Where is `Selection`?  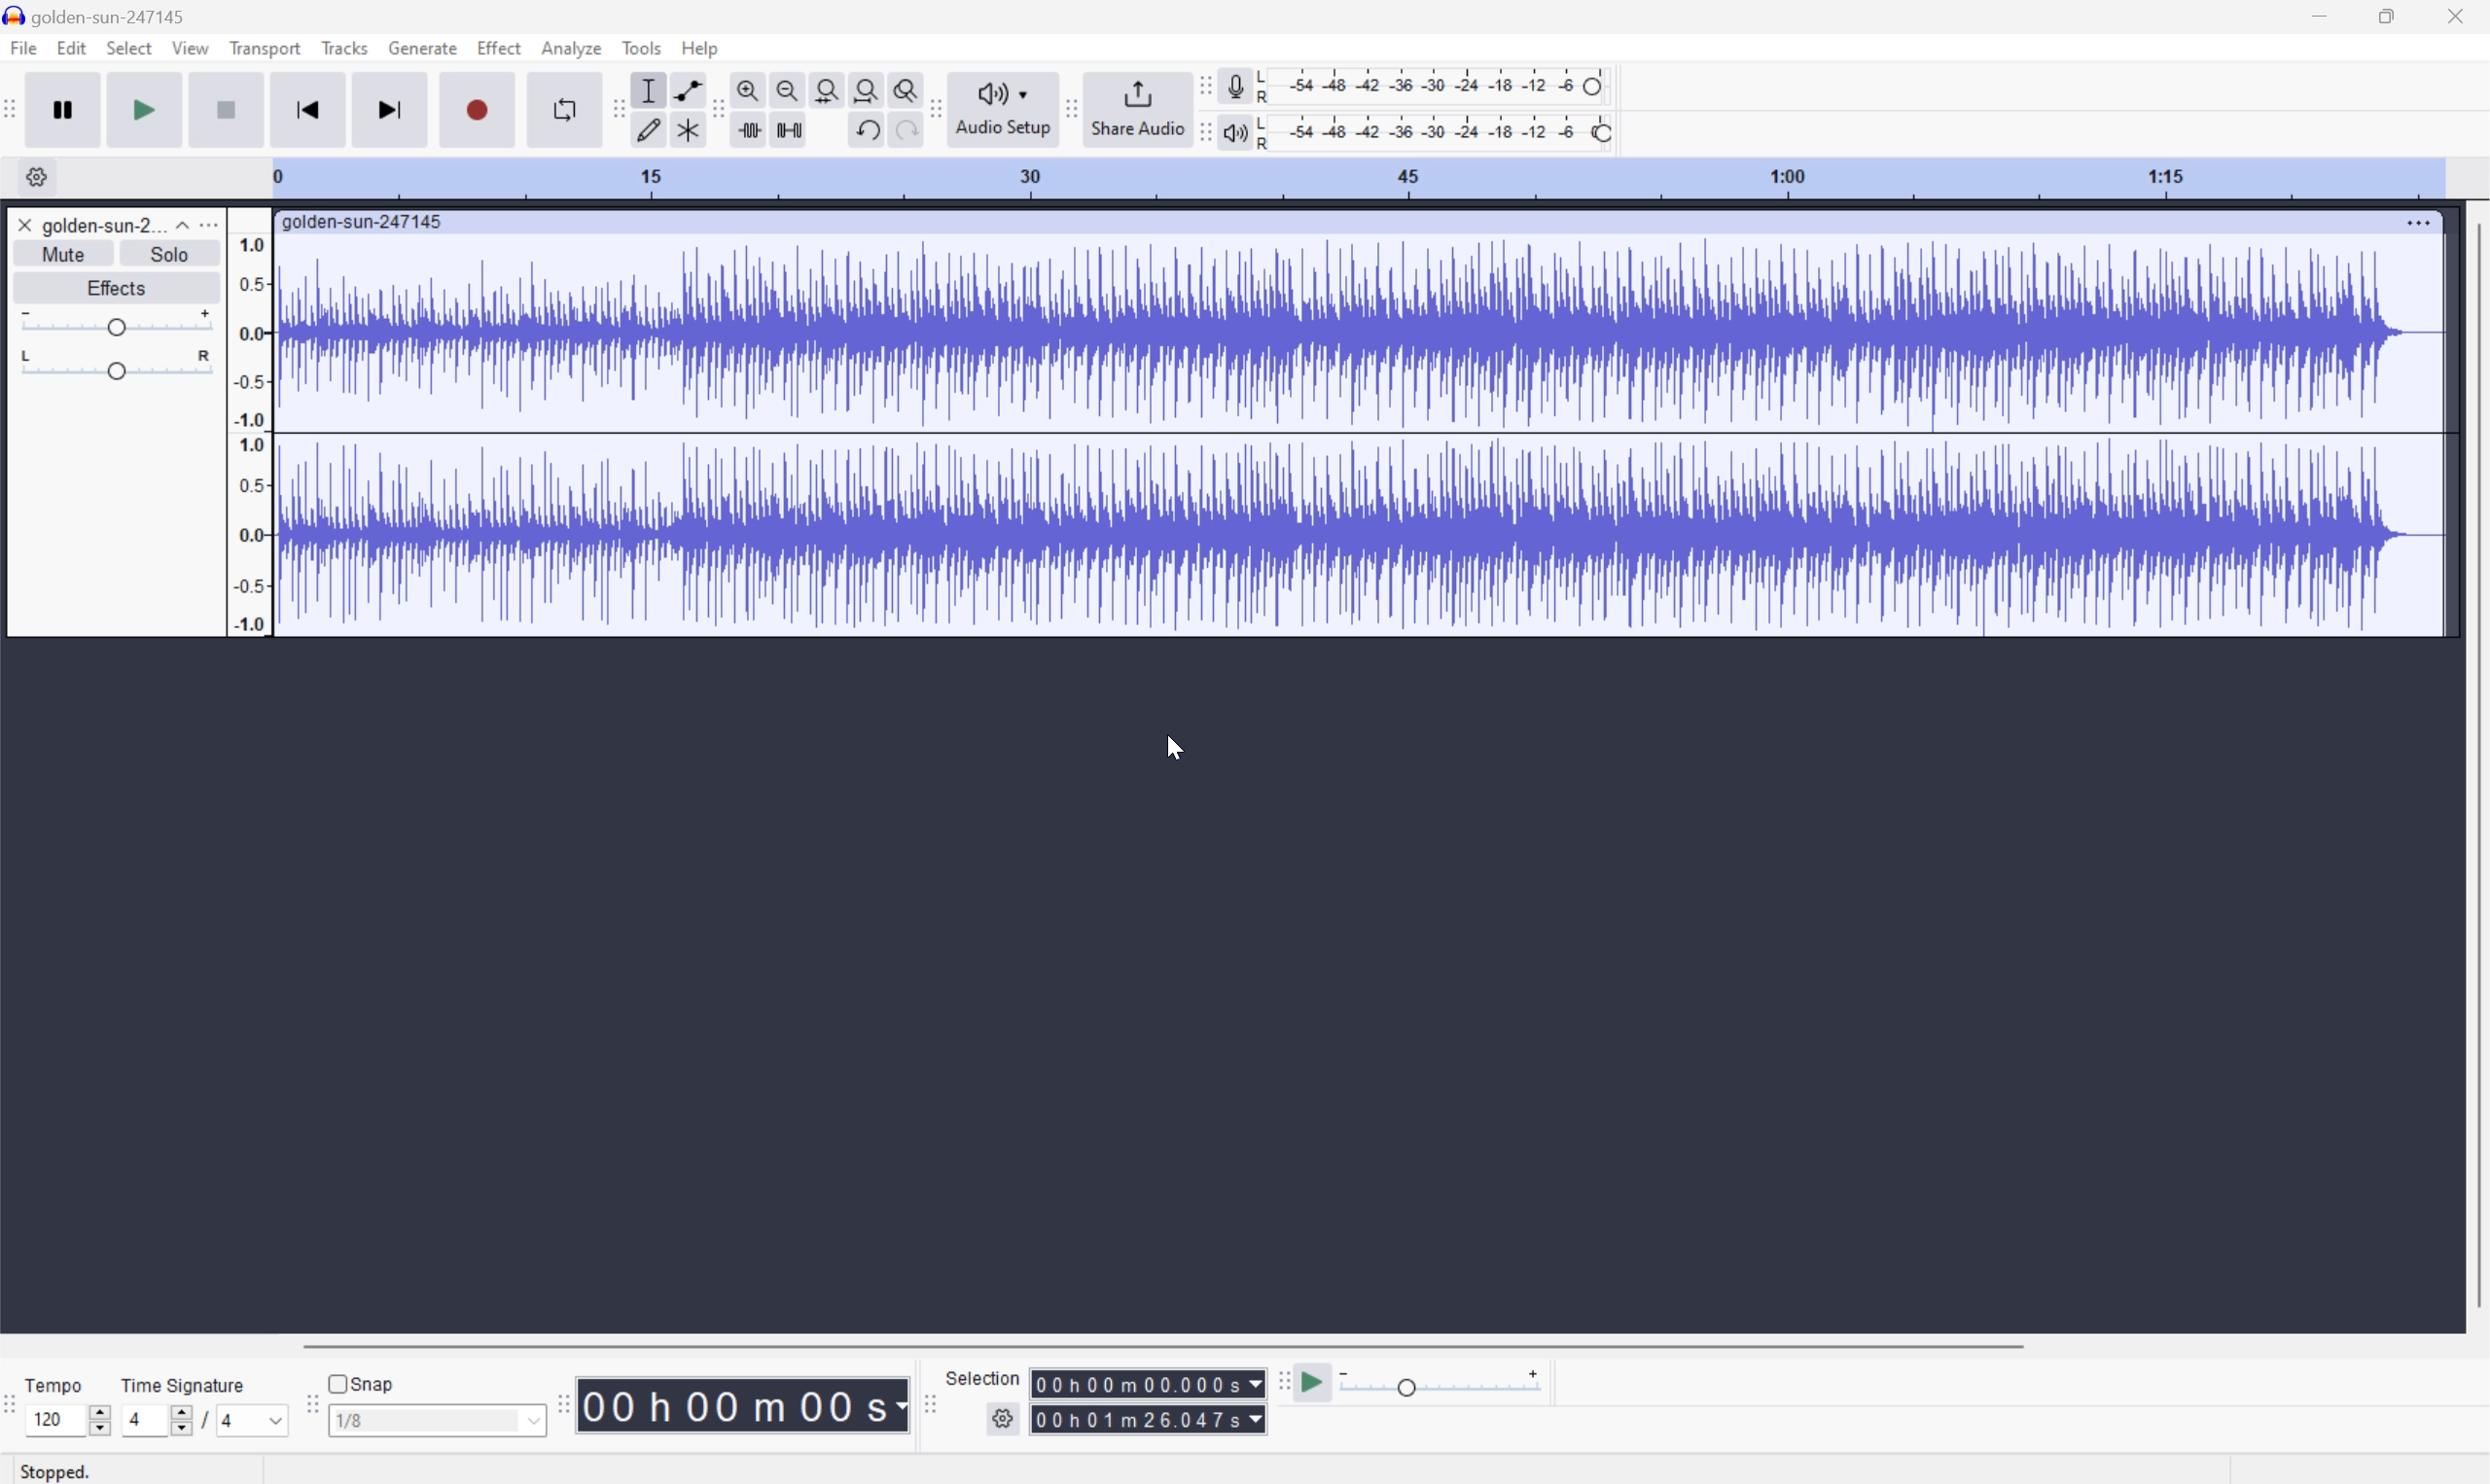
Selection is located at coordinates (1146, 1383).